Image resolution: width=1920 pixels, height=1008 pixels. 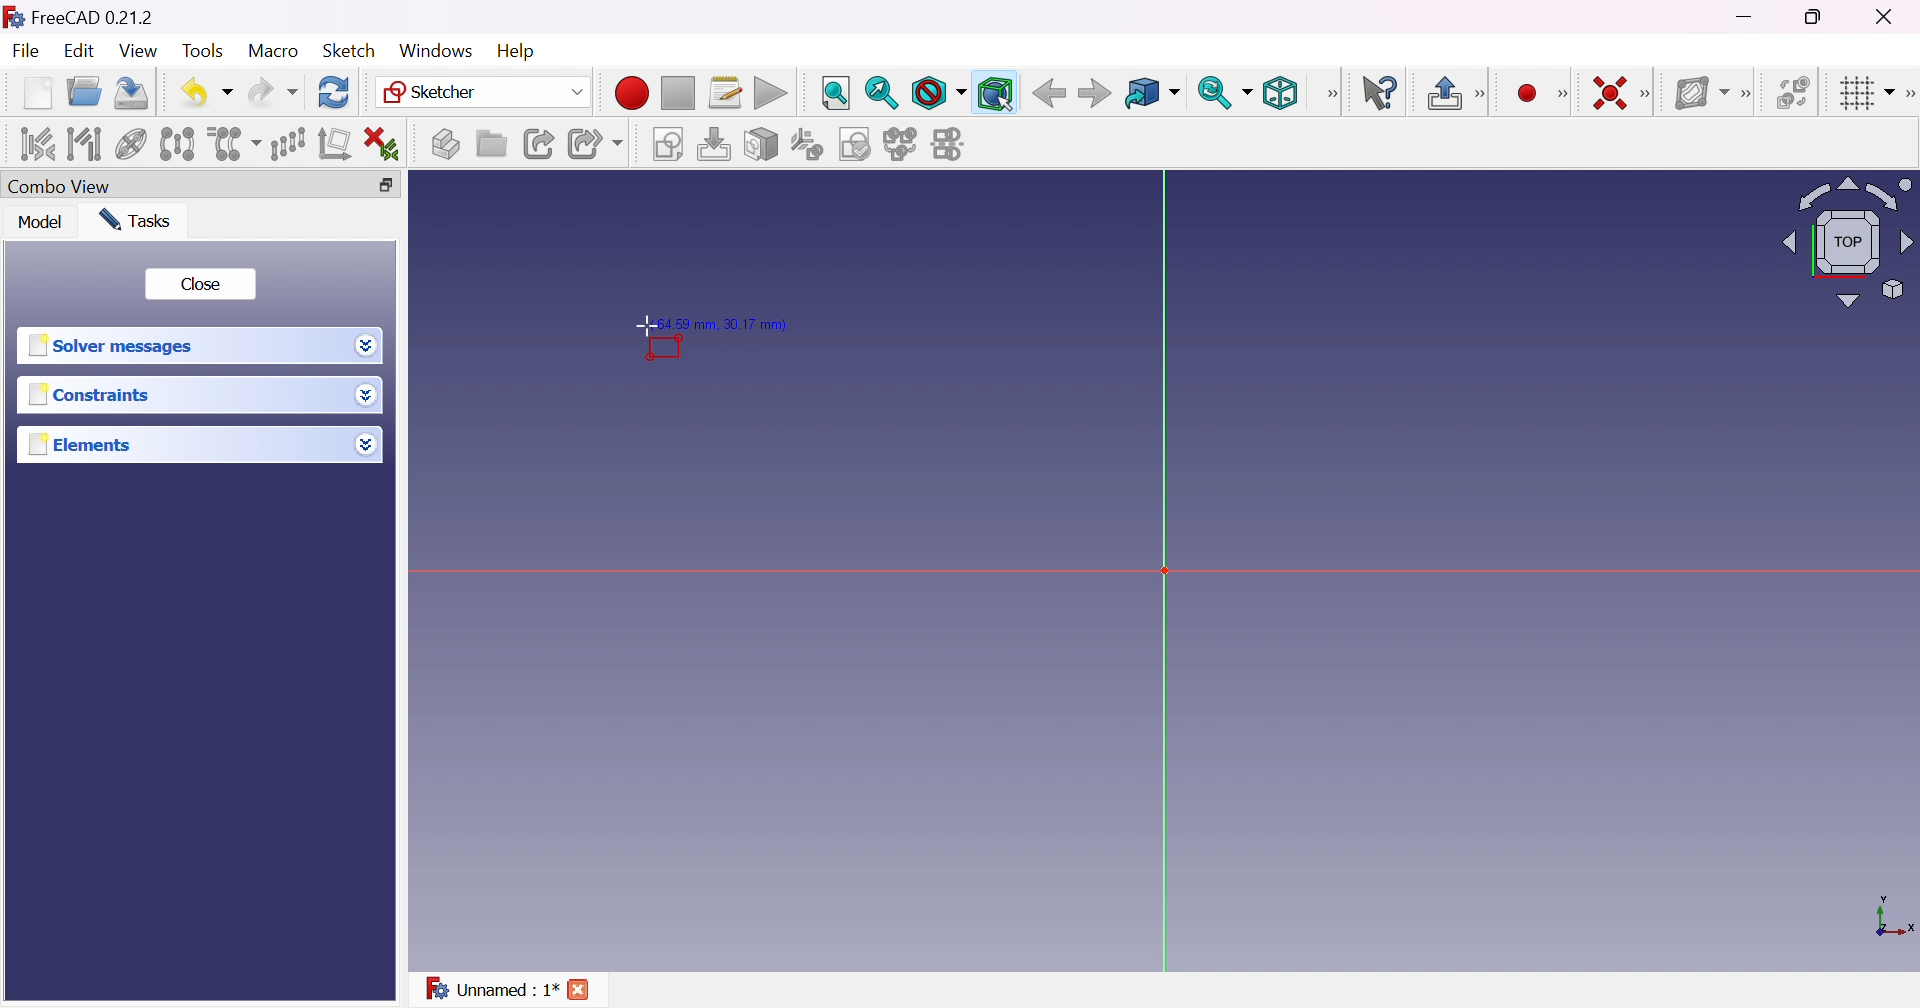 I want to click on File, so click(x=25, y=50).